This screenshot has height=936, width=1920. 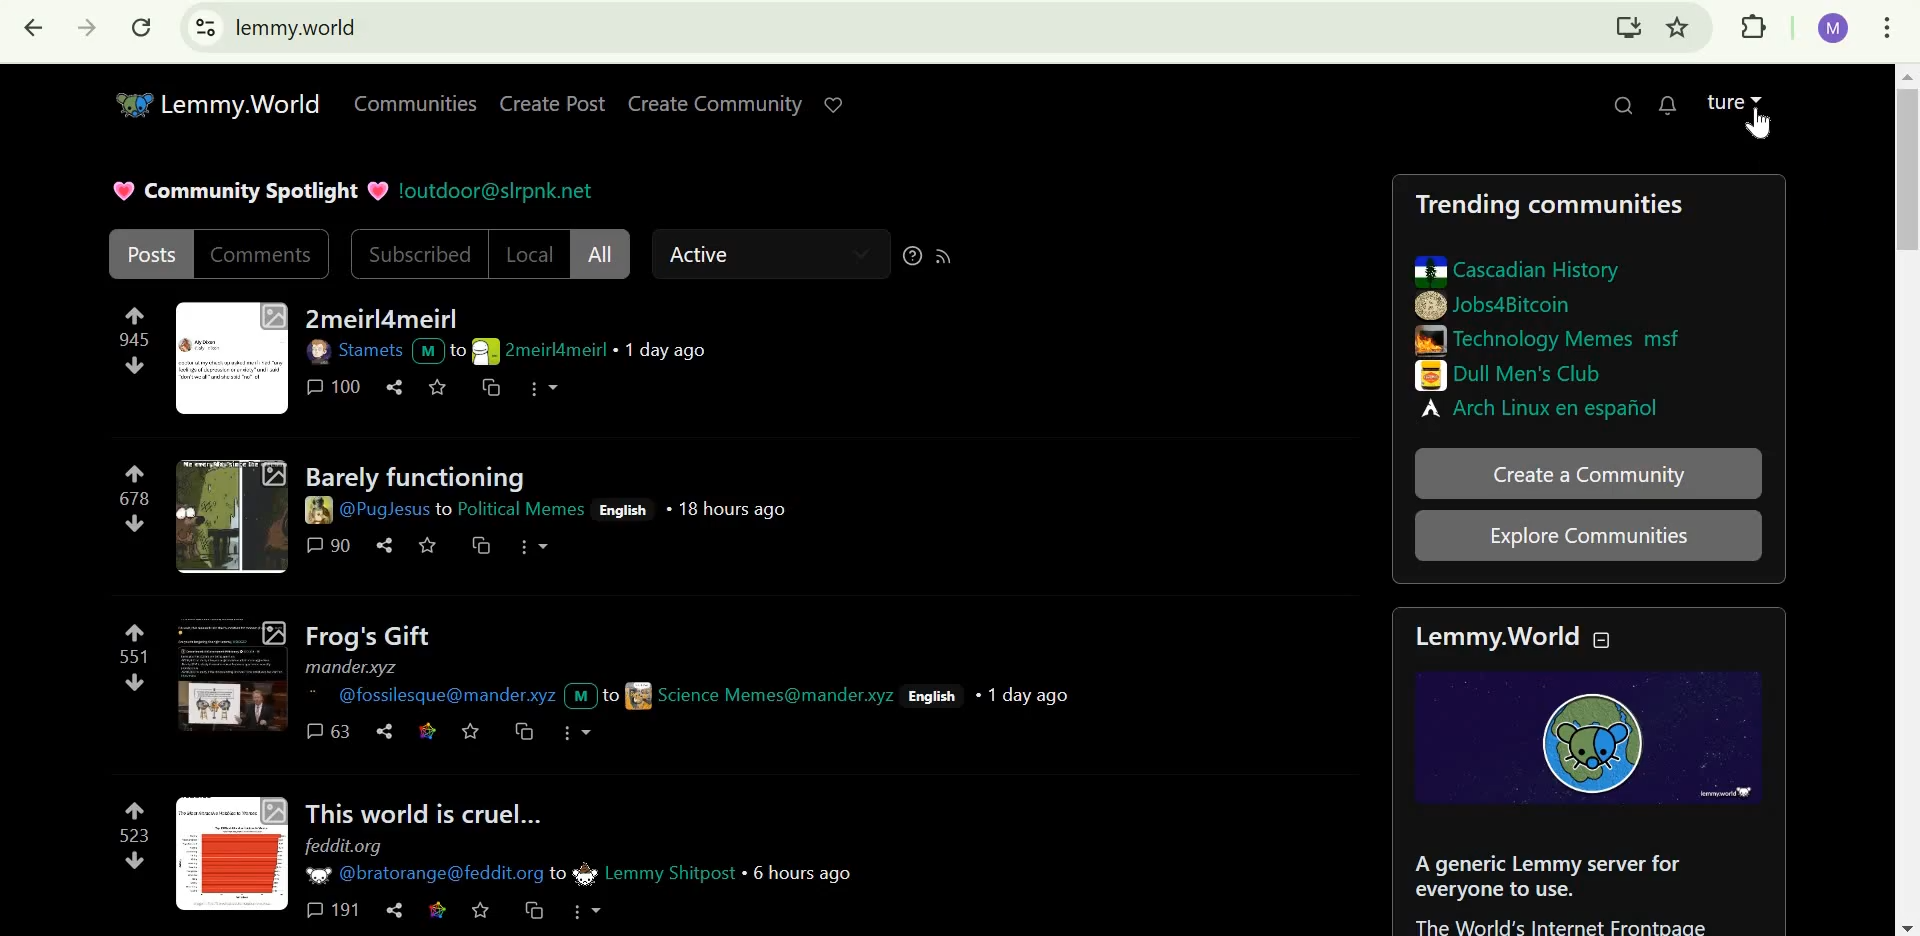 What do you see at coordinates (713, 255) in the screenshot?
I see `Active` at bounding box center [713, 255].